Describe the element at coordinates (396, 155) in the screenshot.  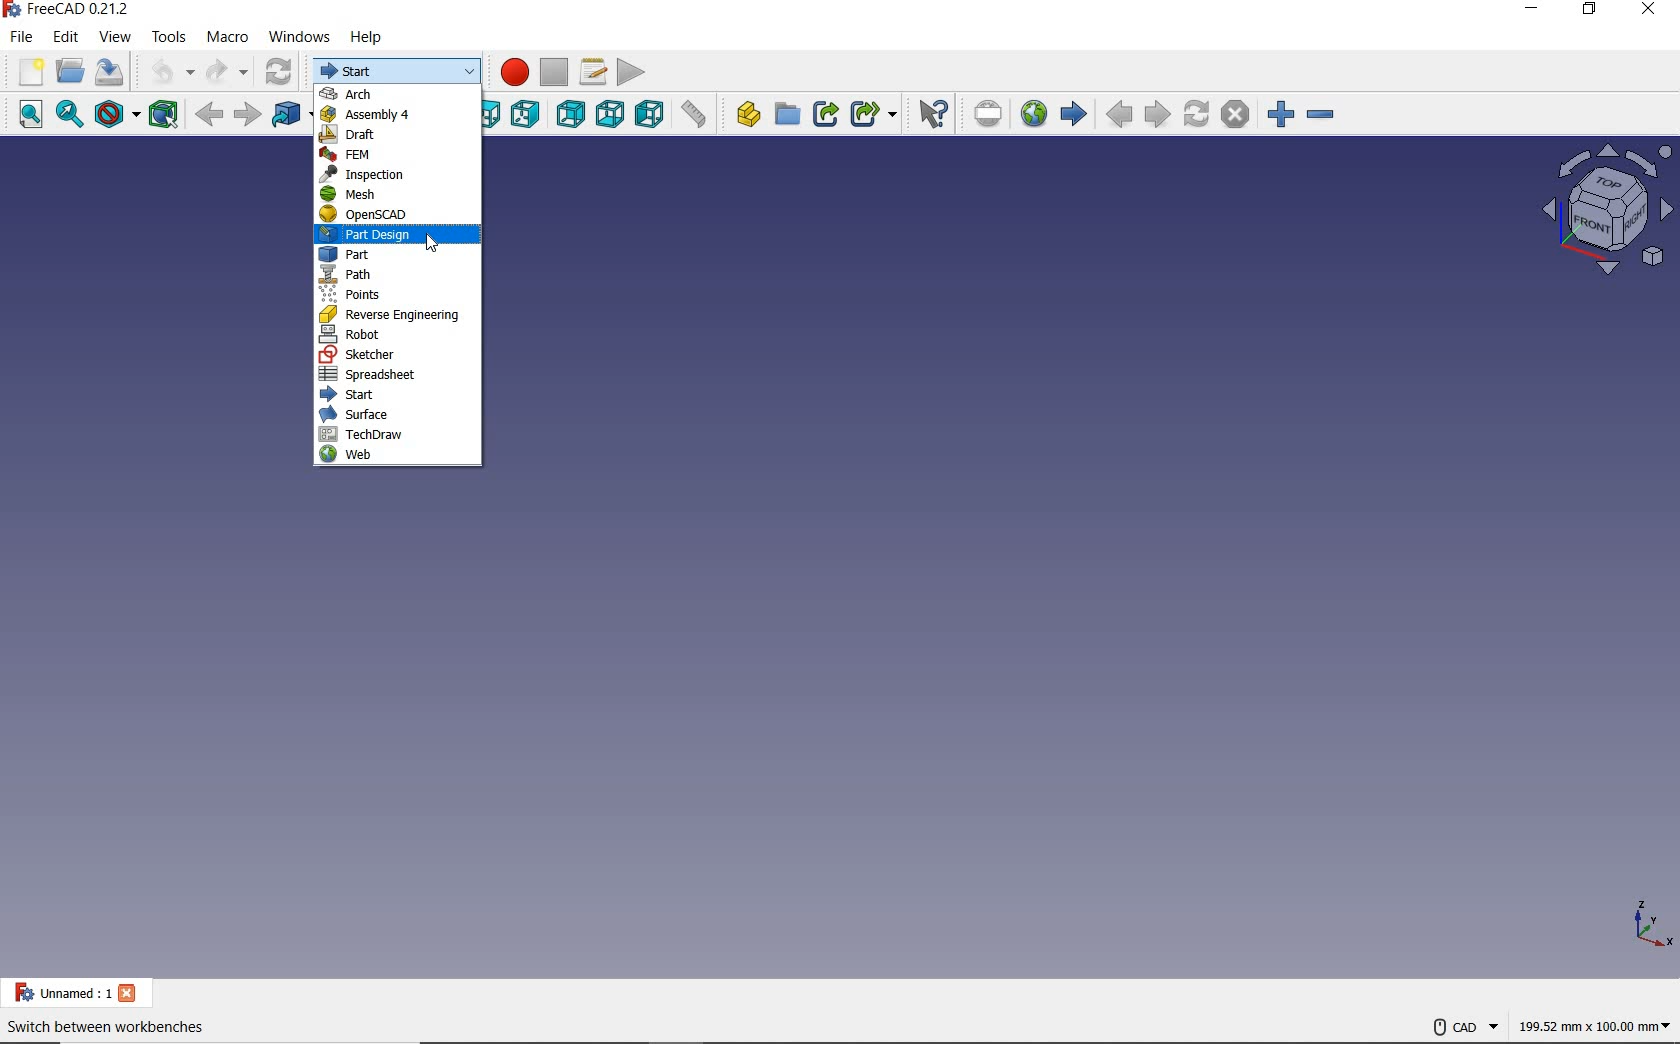
I see `FEM` at that location.